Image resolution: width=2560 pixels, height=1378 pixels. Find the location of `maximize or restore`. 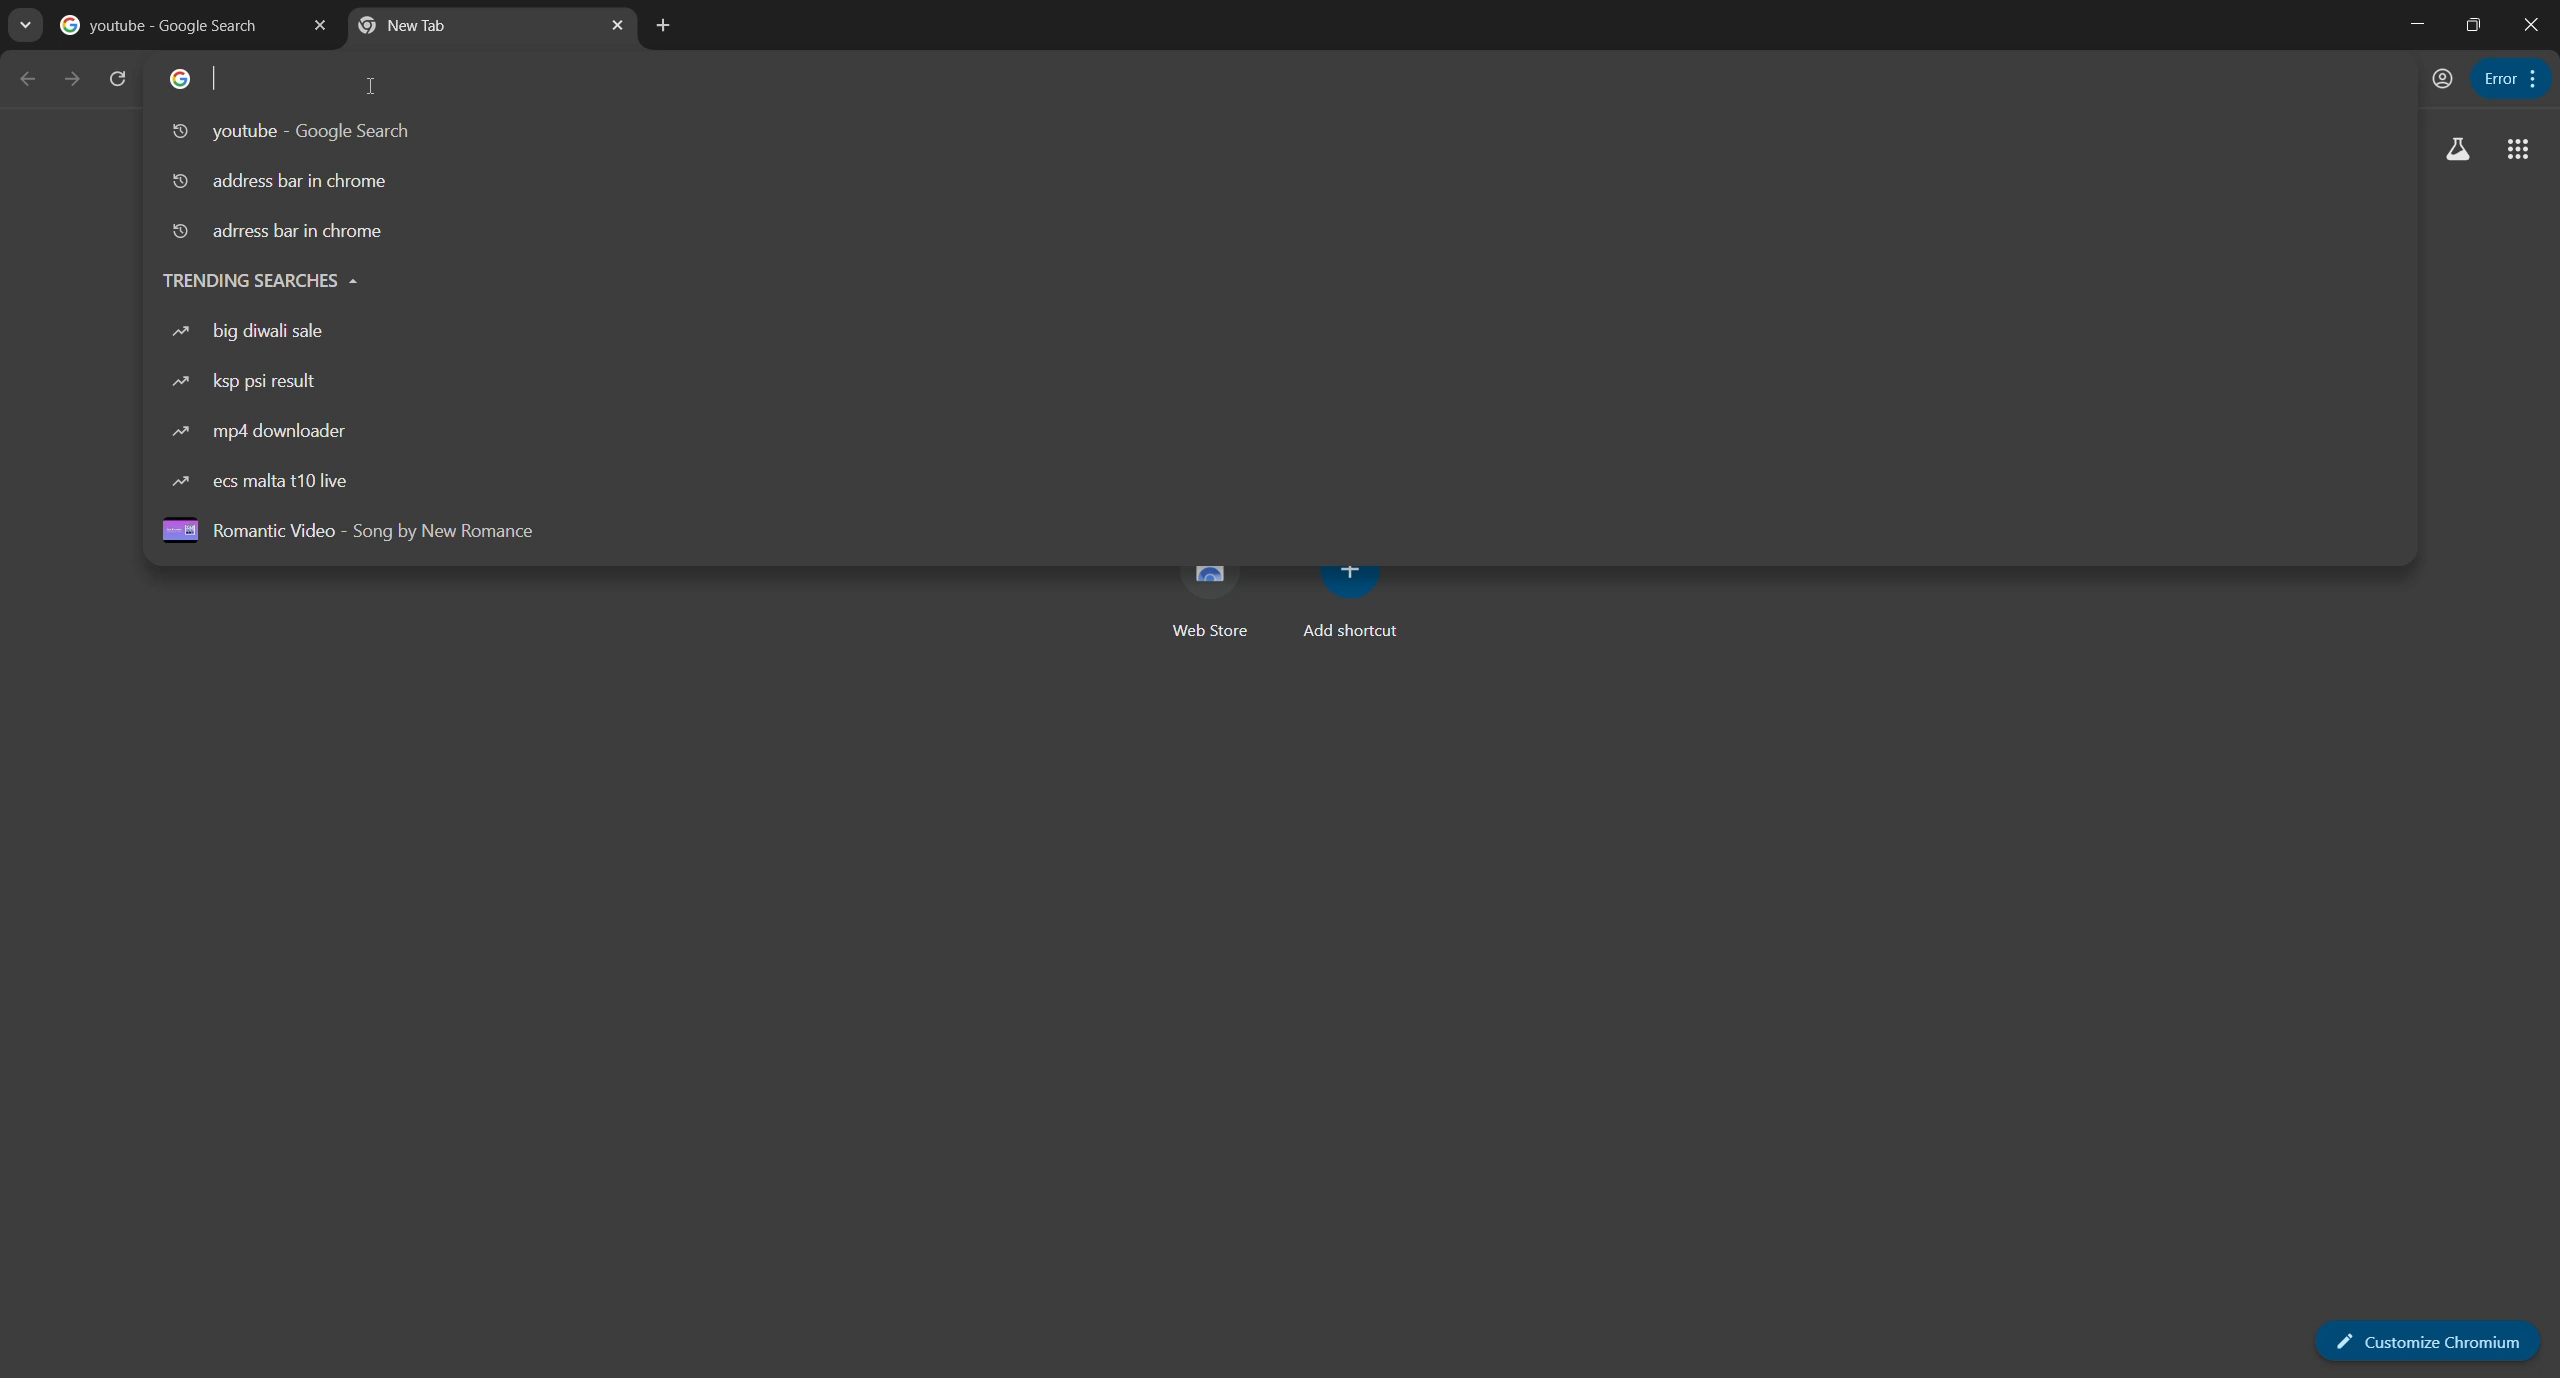

maximize or restore is located at coordinates (2476, 23).